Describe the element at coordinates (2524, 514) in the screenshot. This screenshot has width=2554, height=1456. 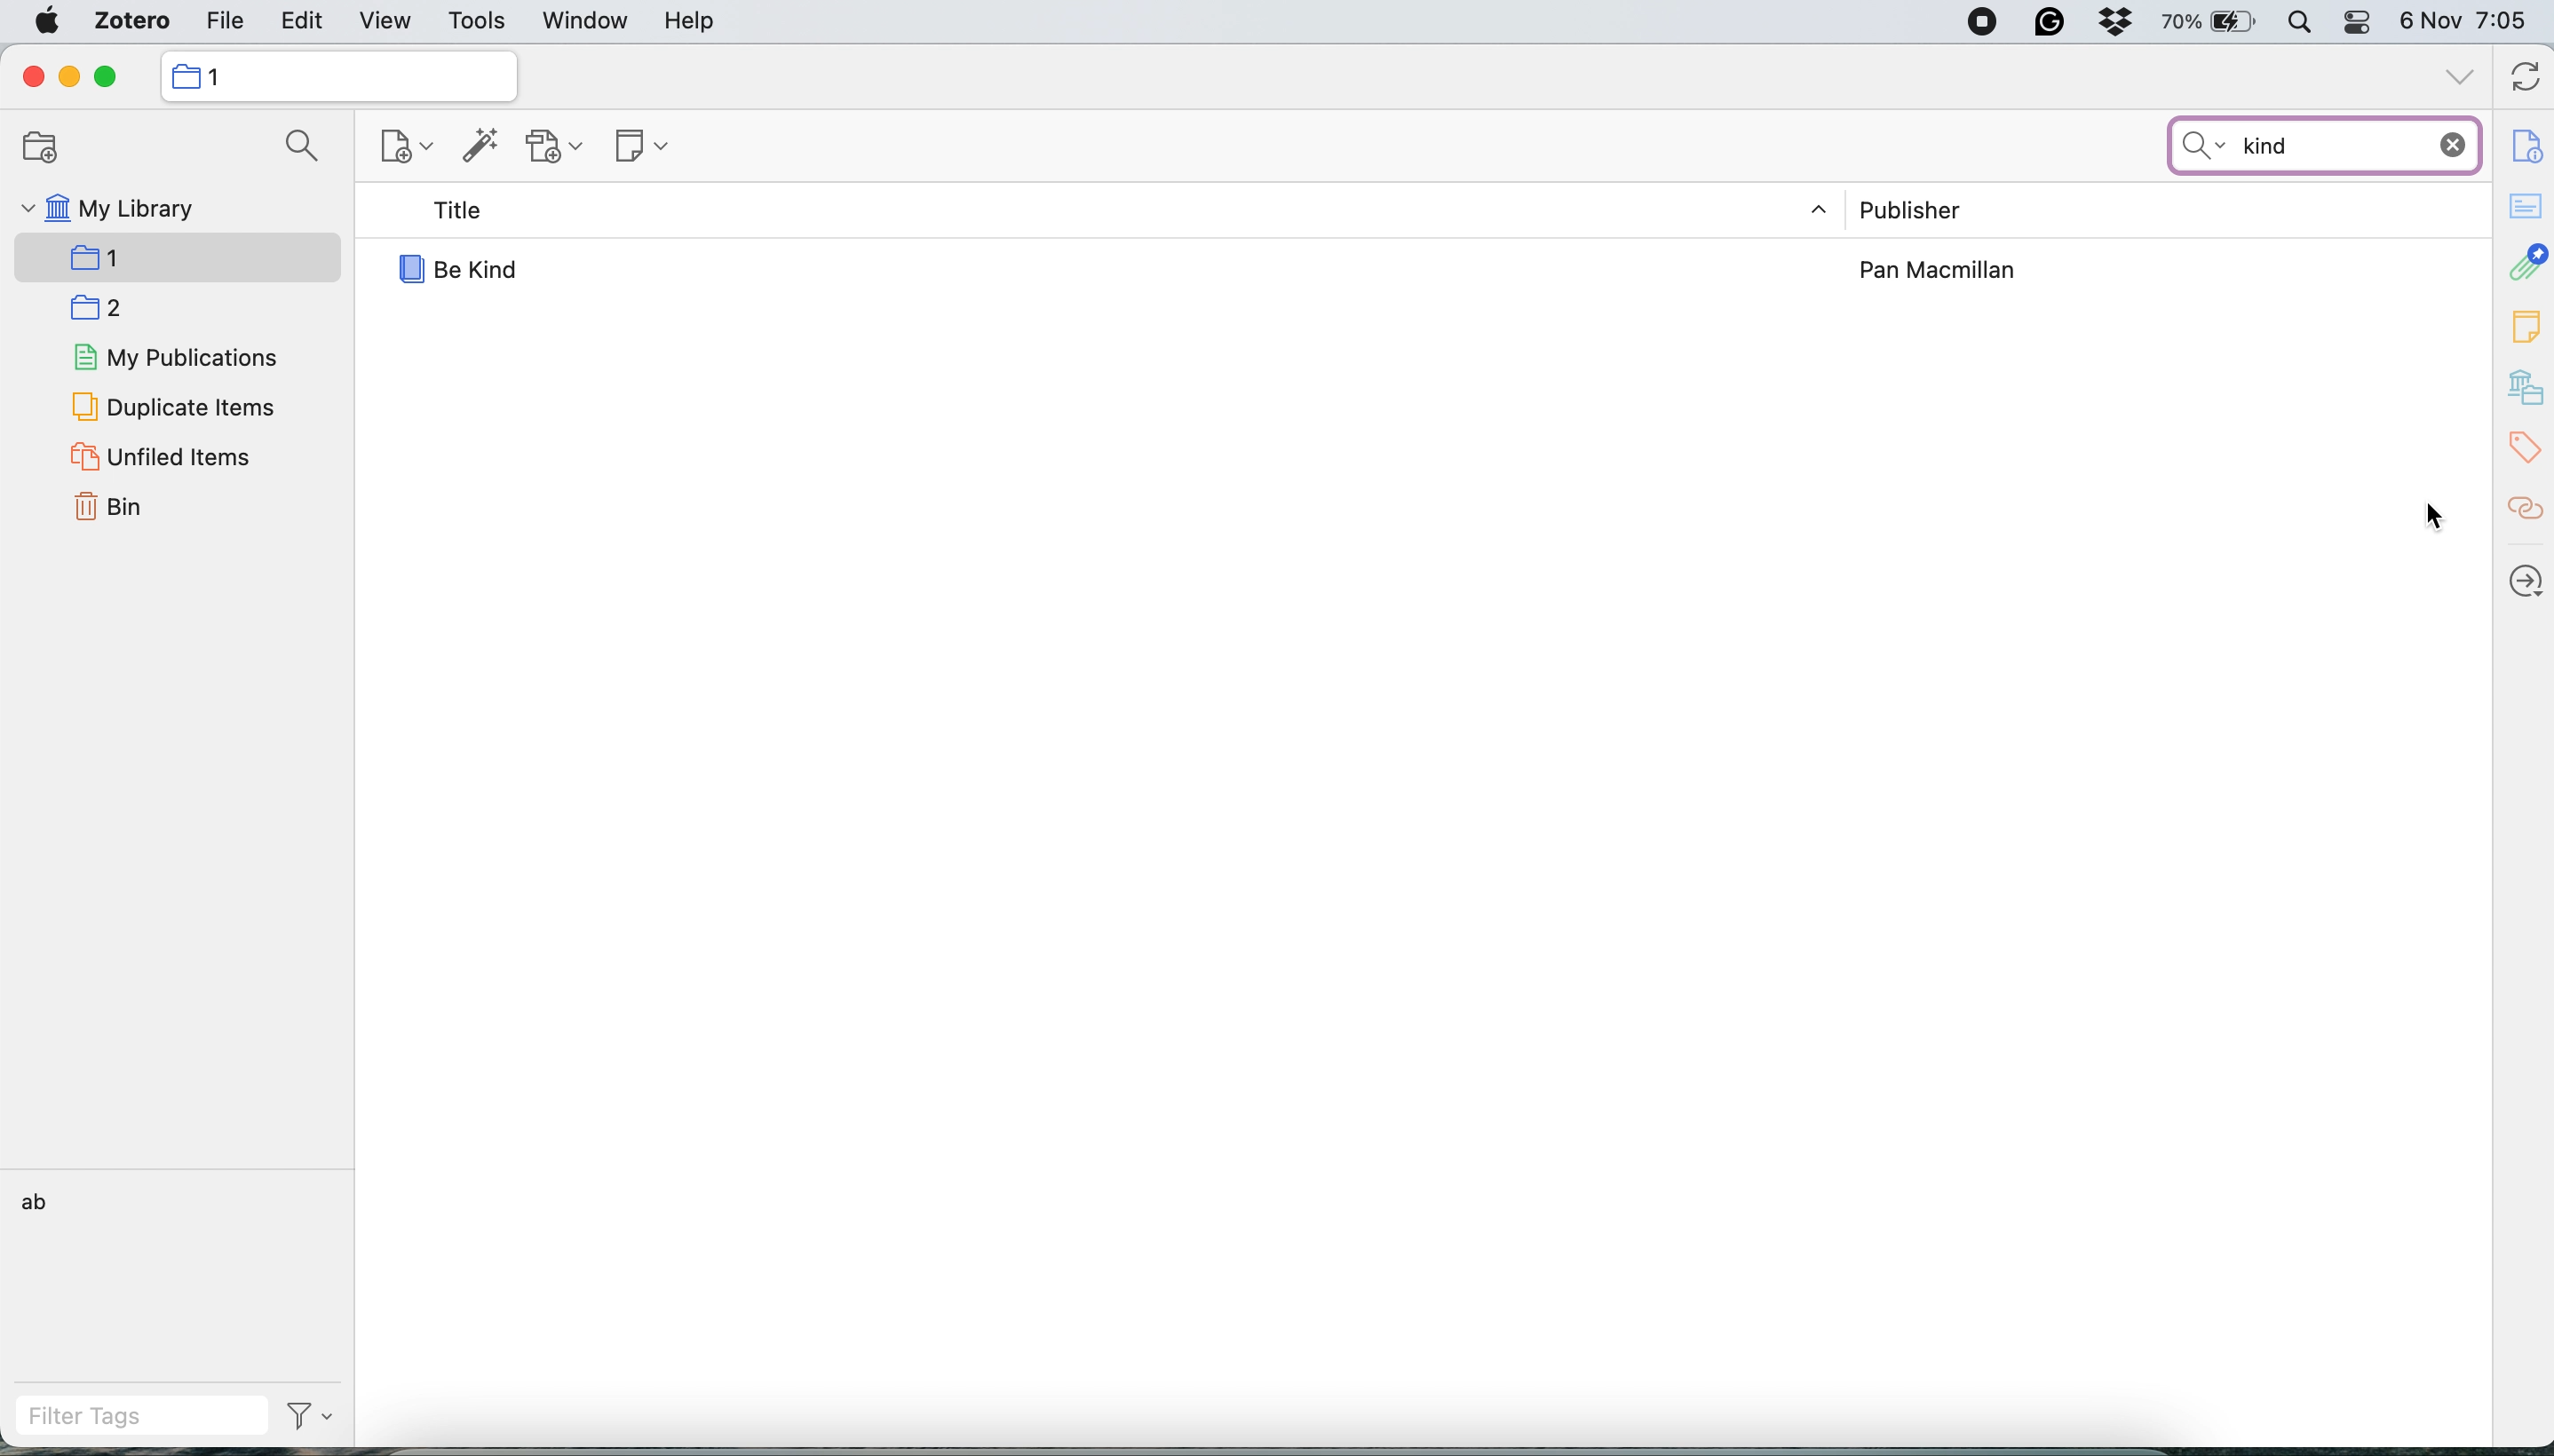
I see `related` at that location.